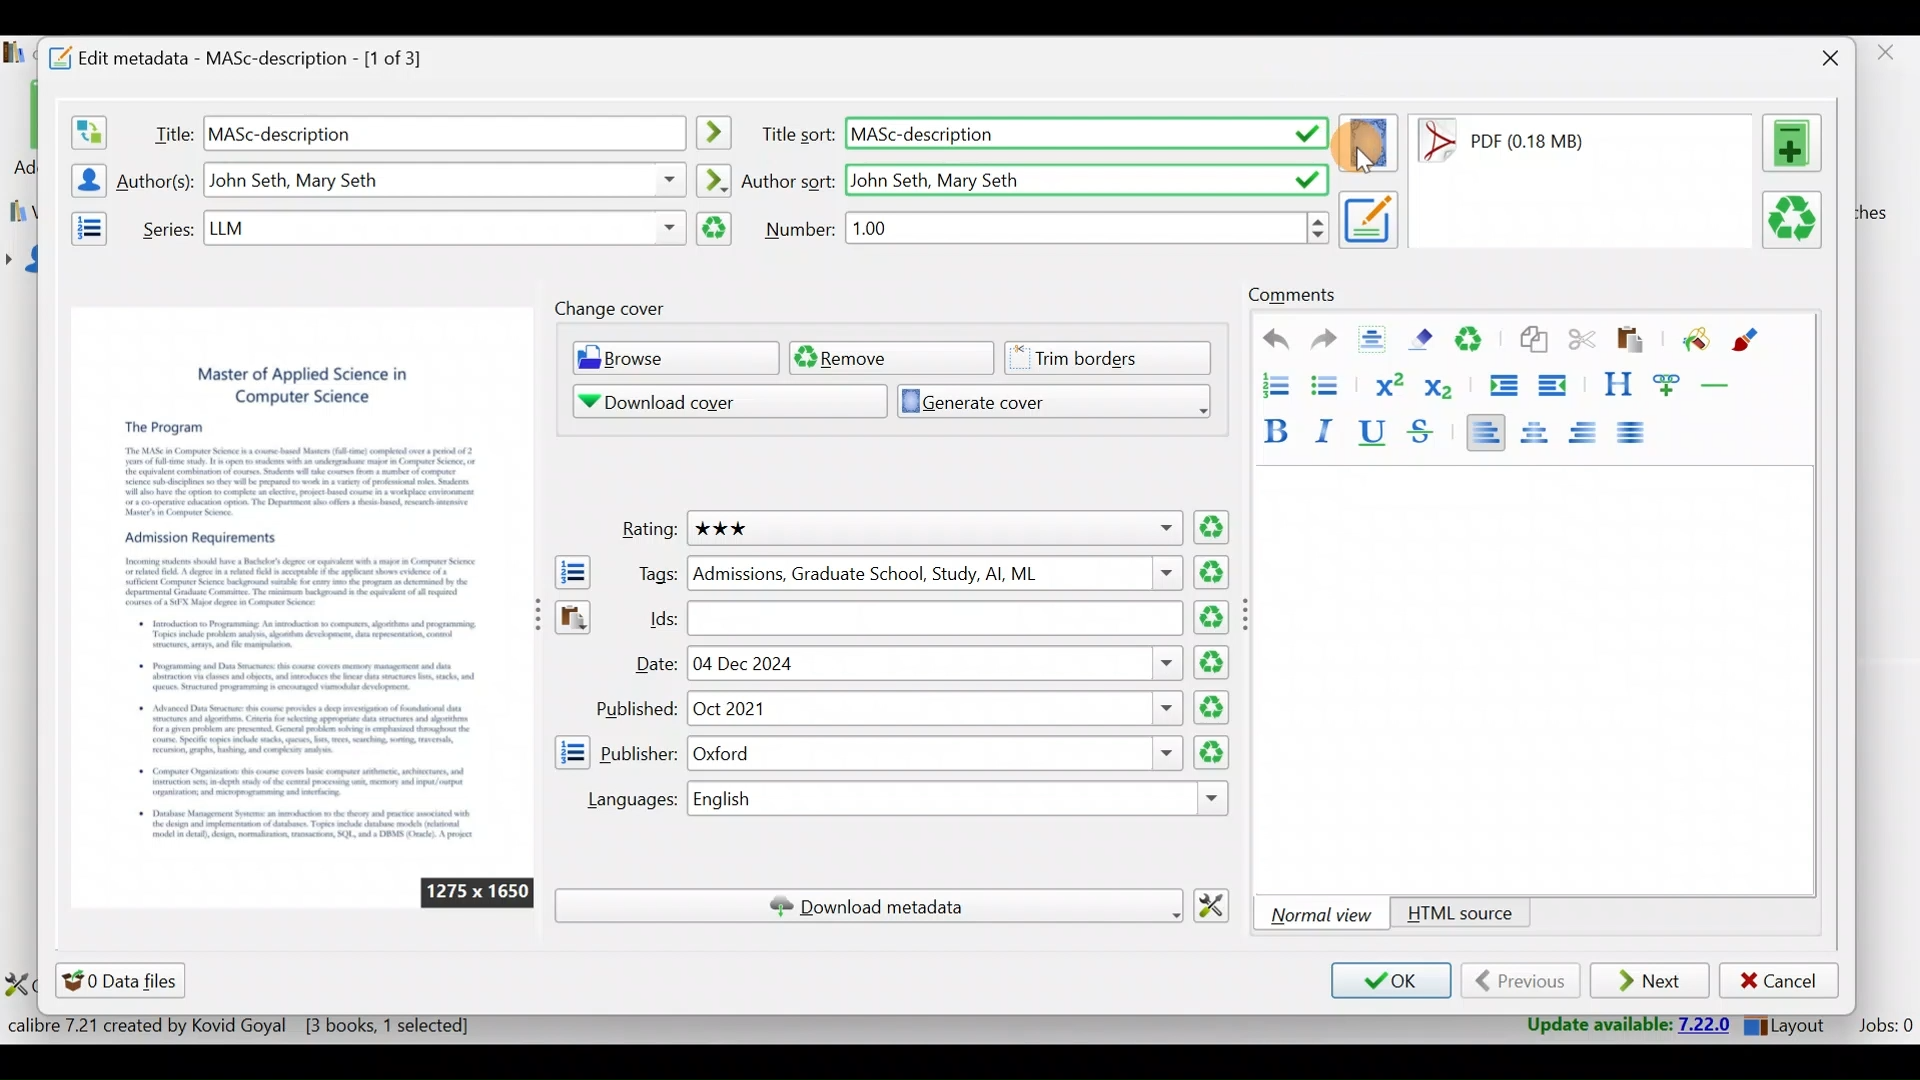  I want to click on Clear all tags, so click(1215, 572).